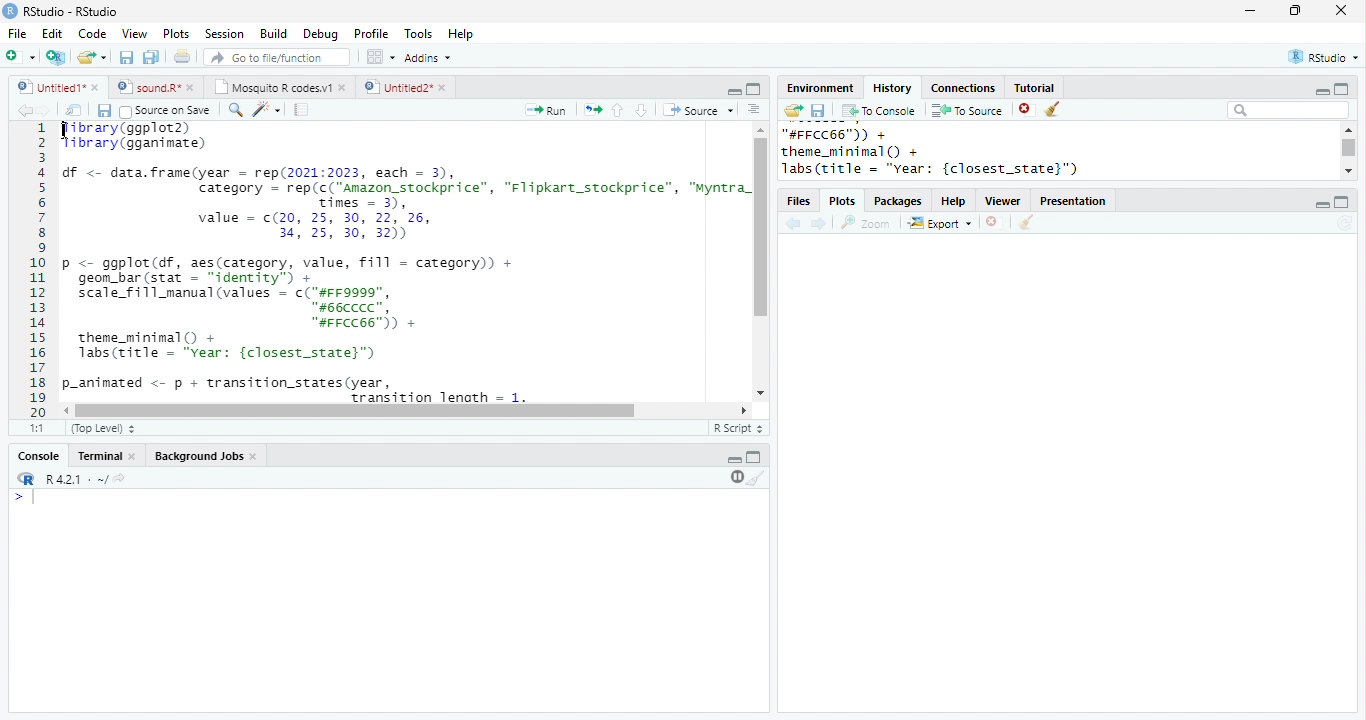  Describe the element at coordinates (594, 109) in the screenshot. I see `rerun` at that location.